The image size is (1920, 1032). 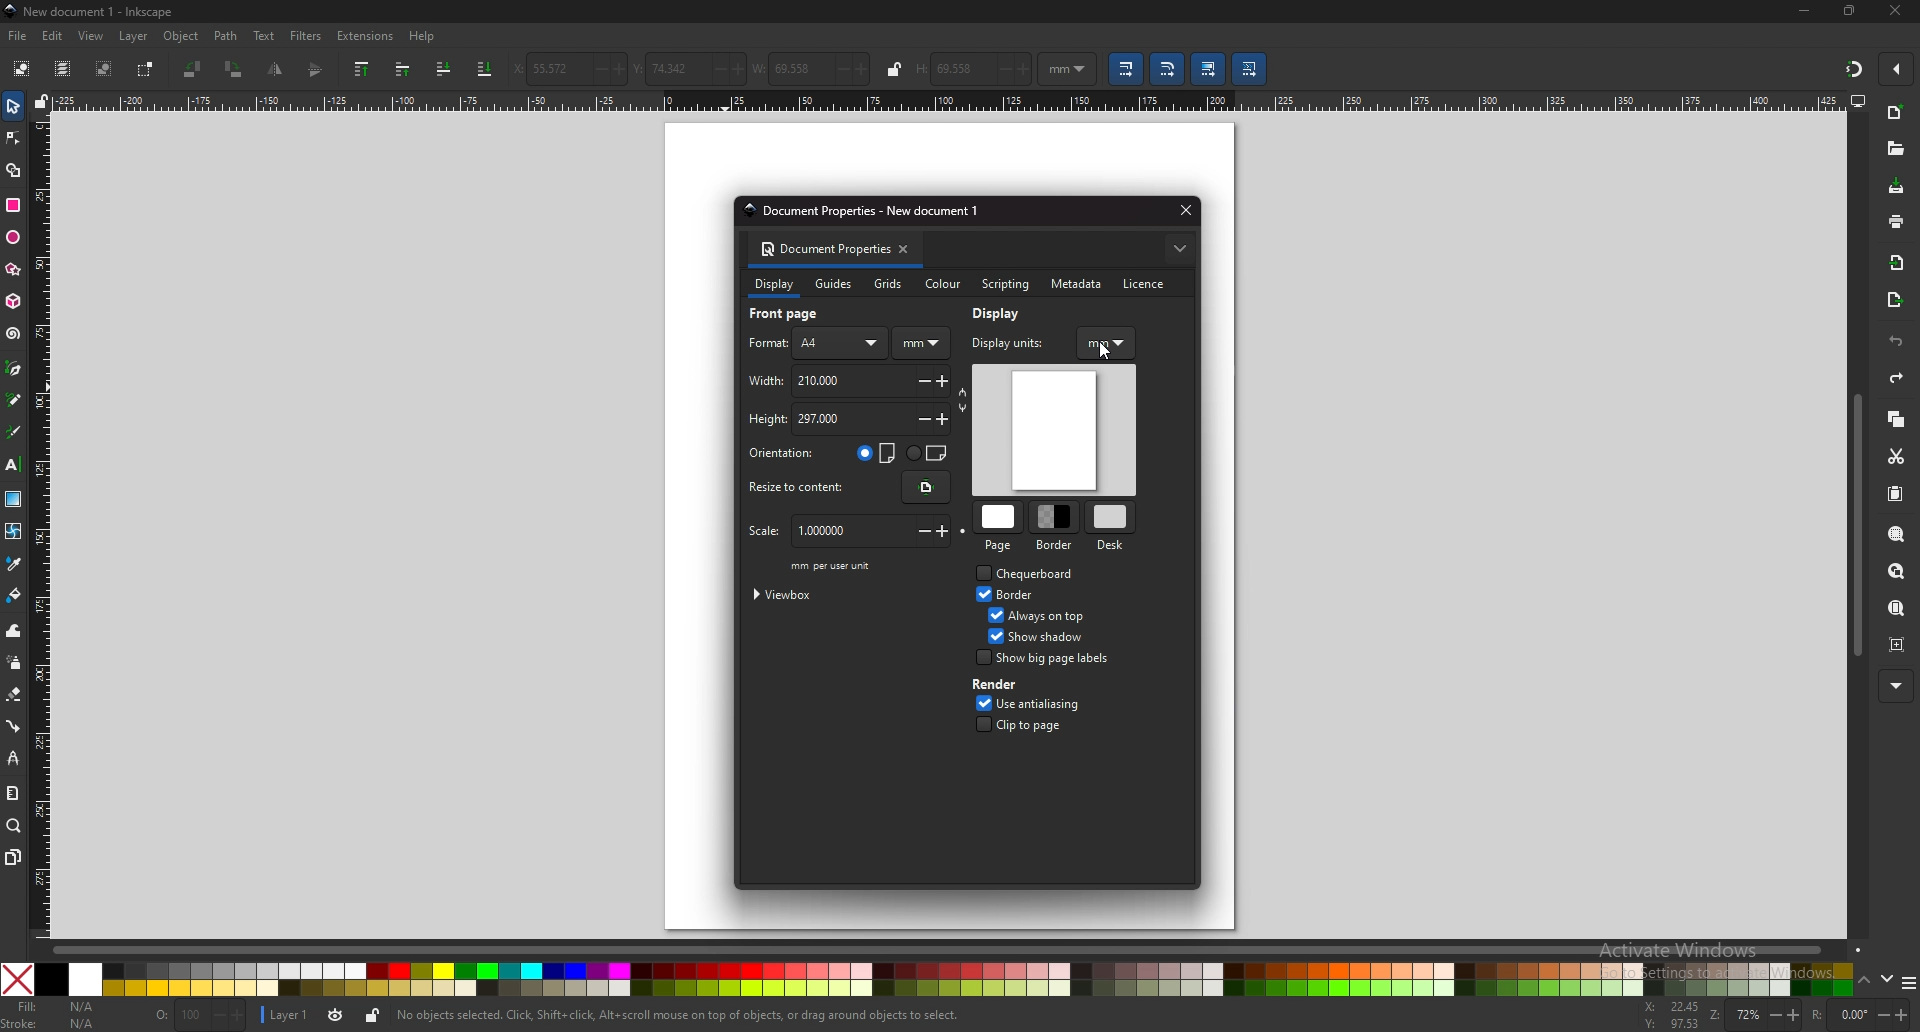 I want to click on deselect selected object, so click(x=104, y=68).